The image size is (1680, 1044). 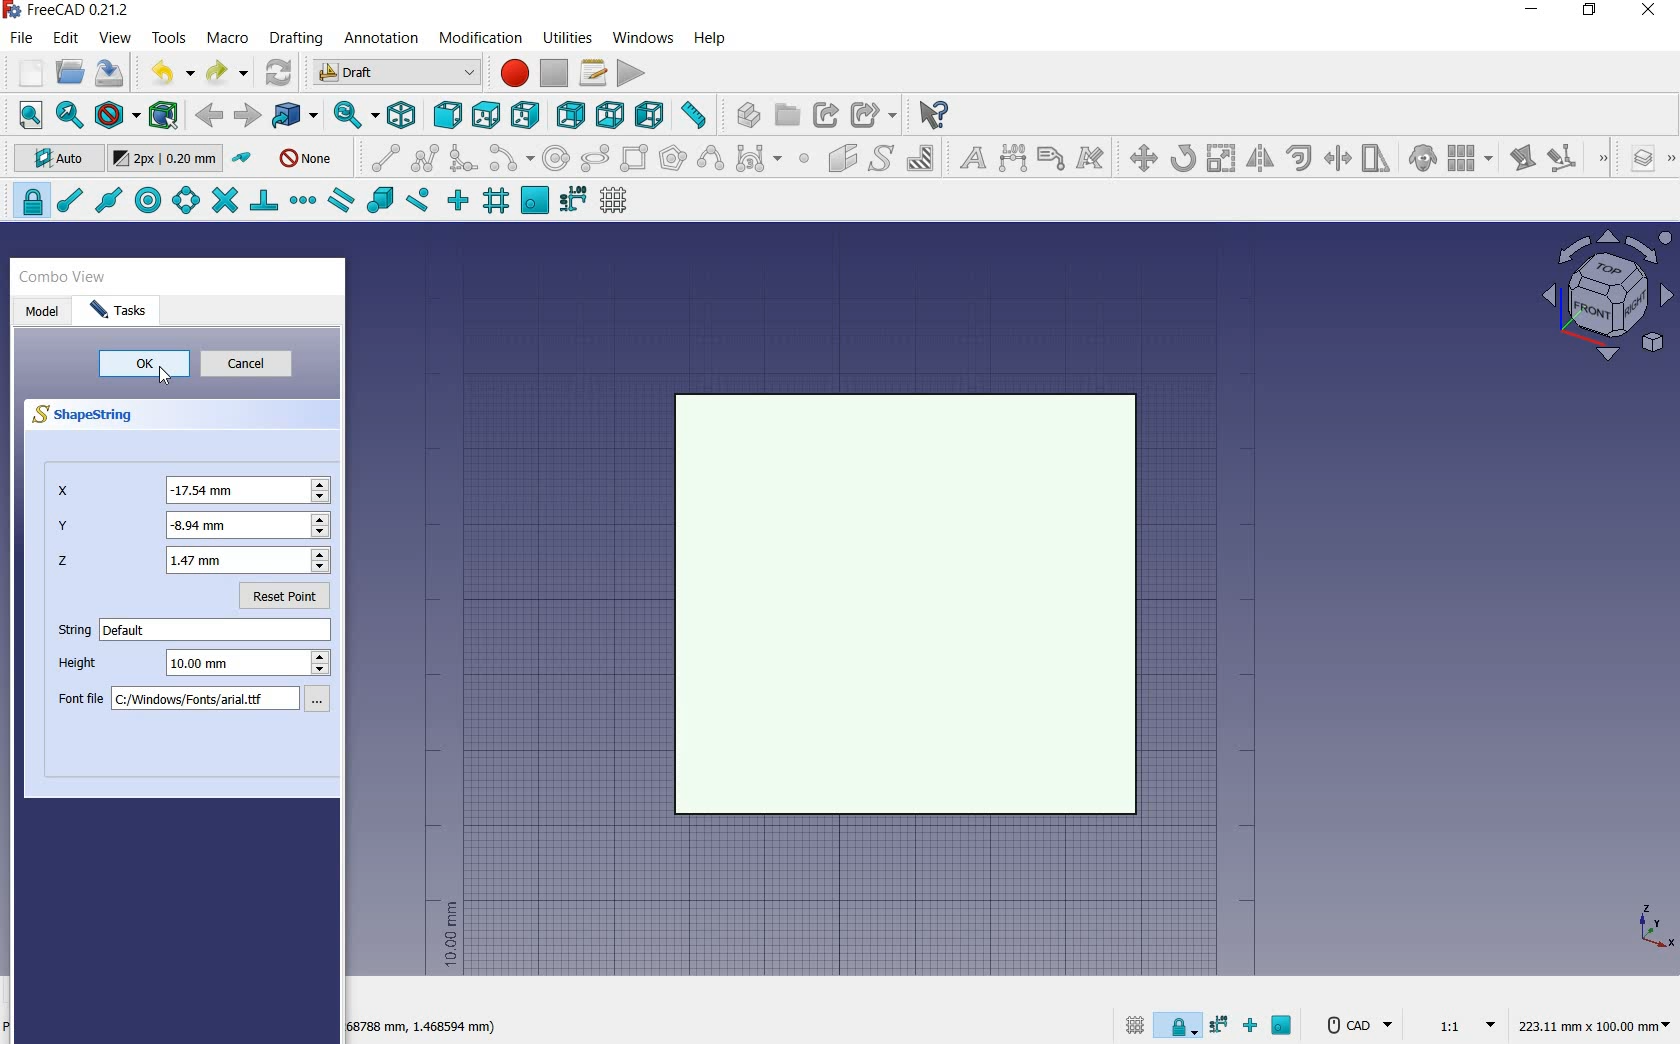 I want to click on snap dimensions, so click(x=573, y=200).